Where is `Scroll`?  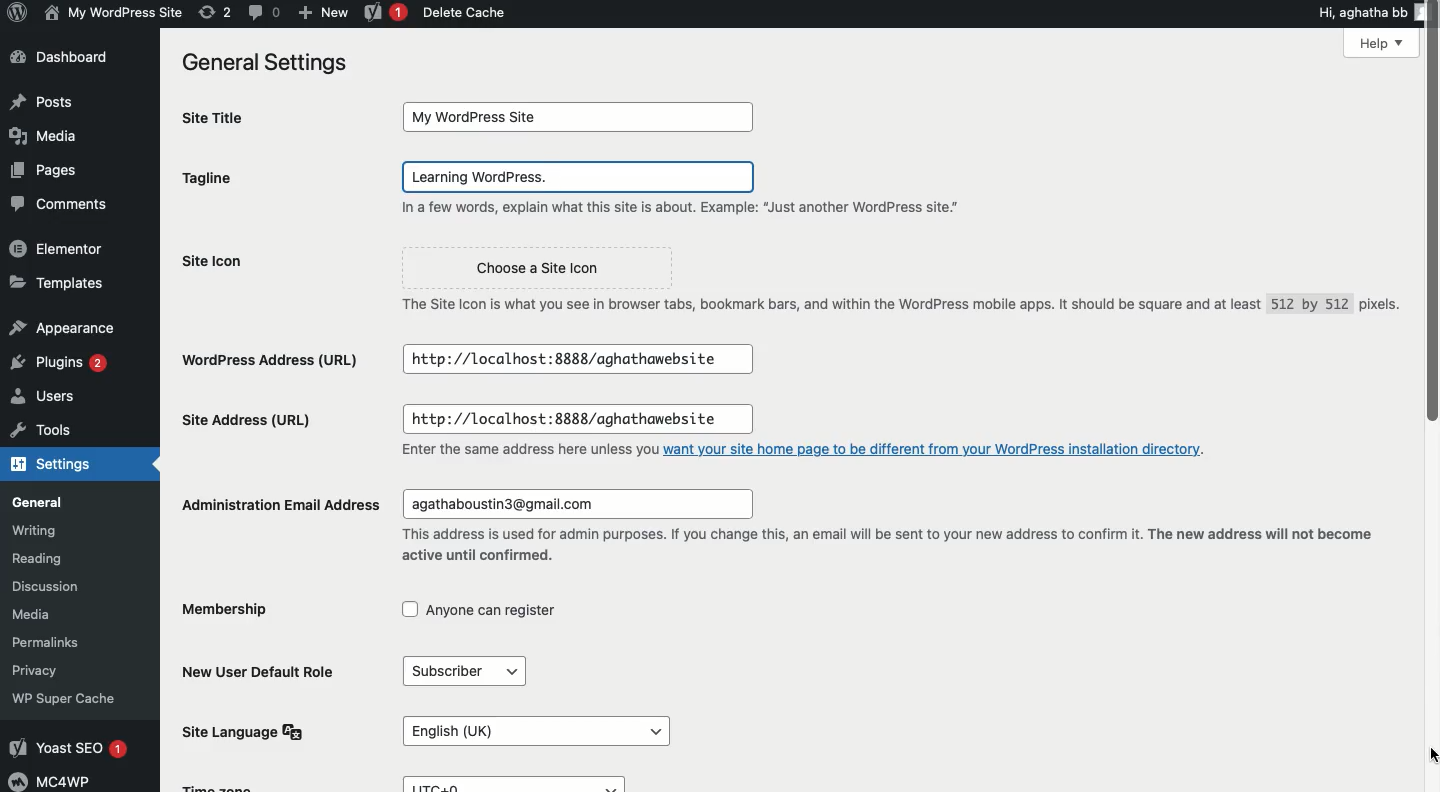 Scroll is located at coordinates (1431, 216).